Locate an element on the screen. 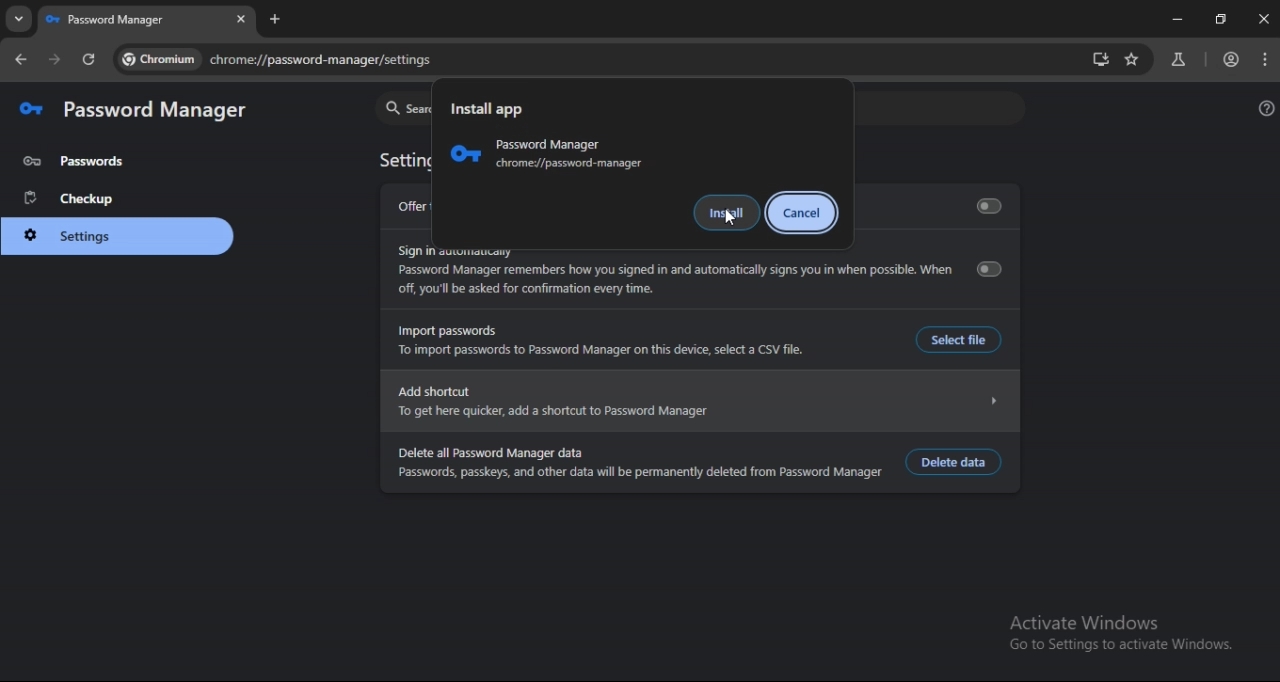 This screenshot has height=682, width=1280. bookmark page is located at coordinates (1130, 62).